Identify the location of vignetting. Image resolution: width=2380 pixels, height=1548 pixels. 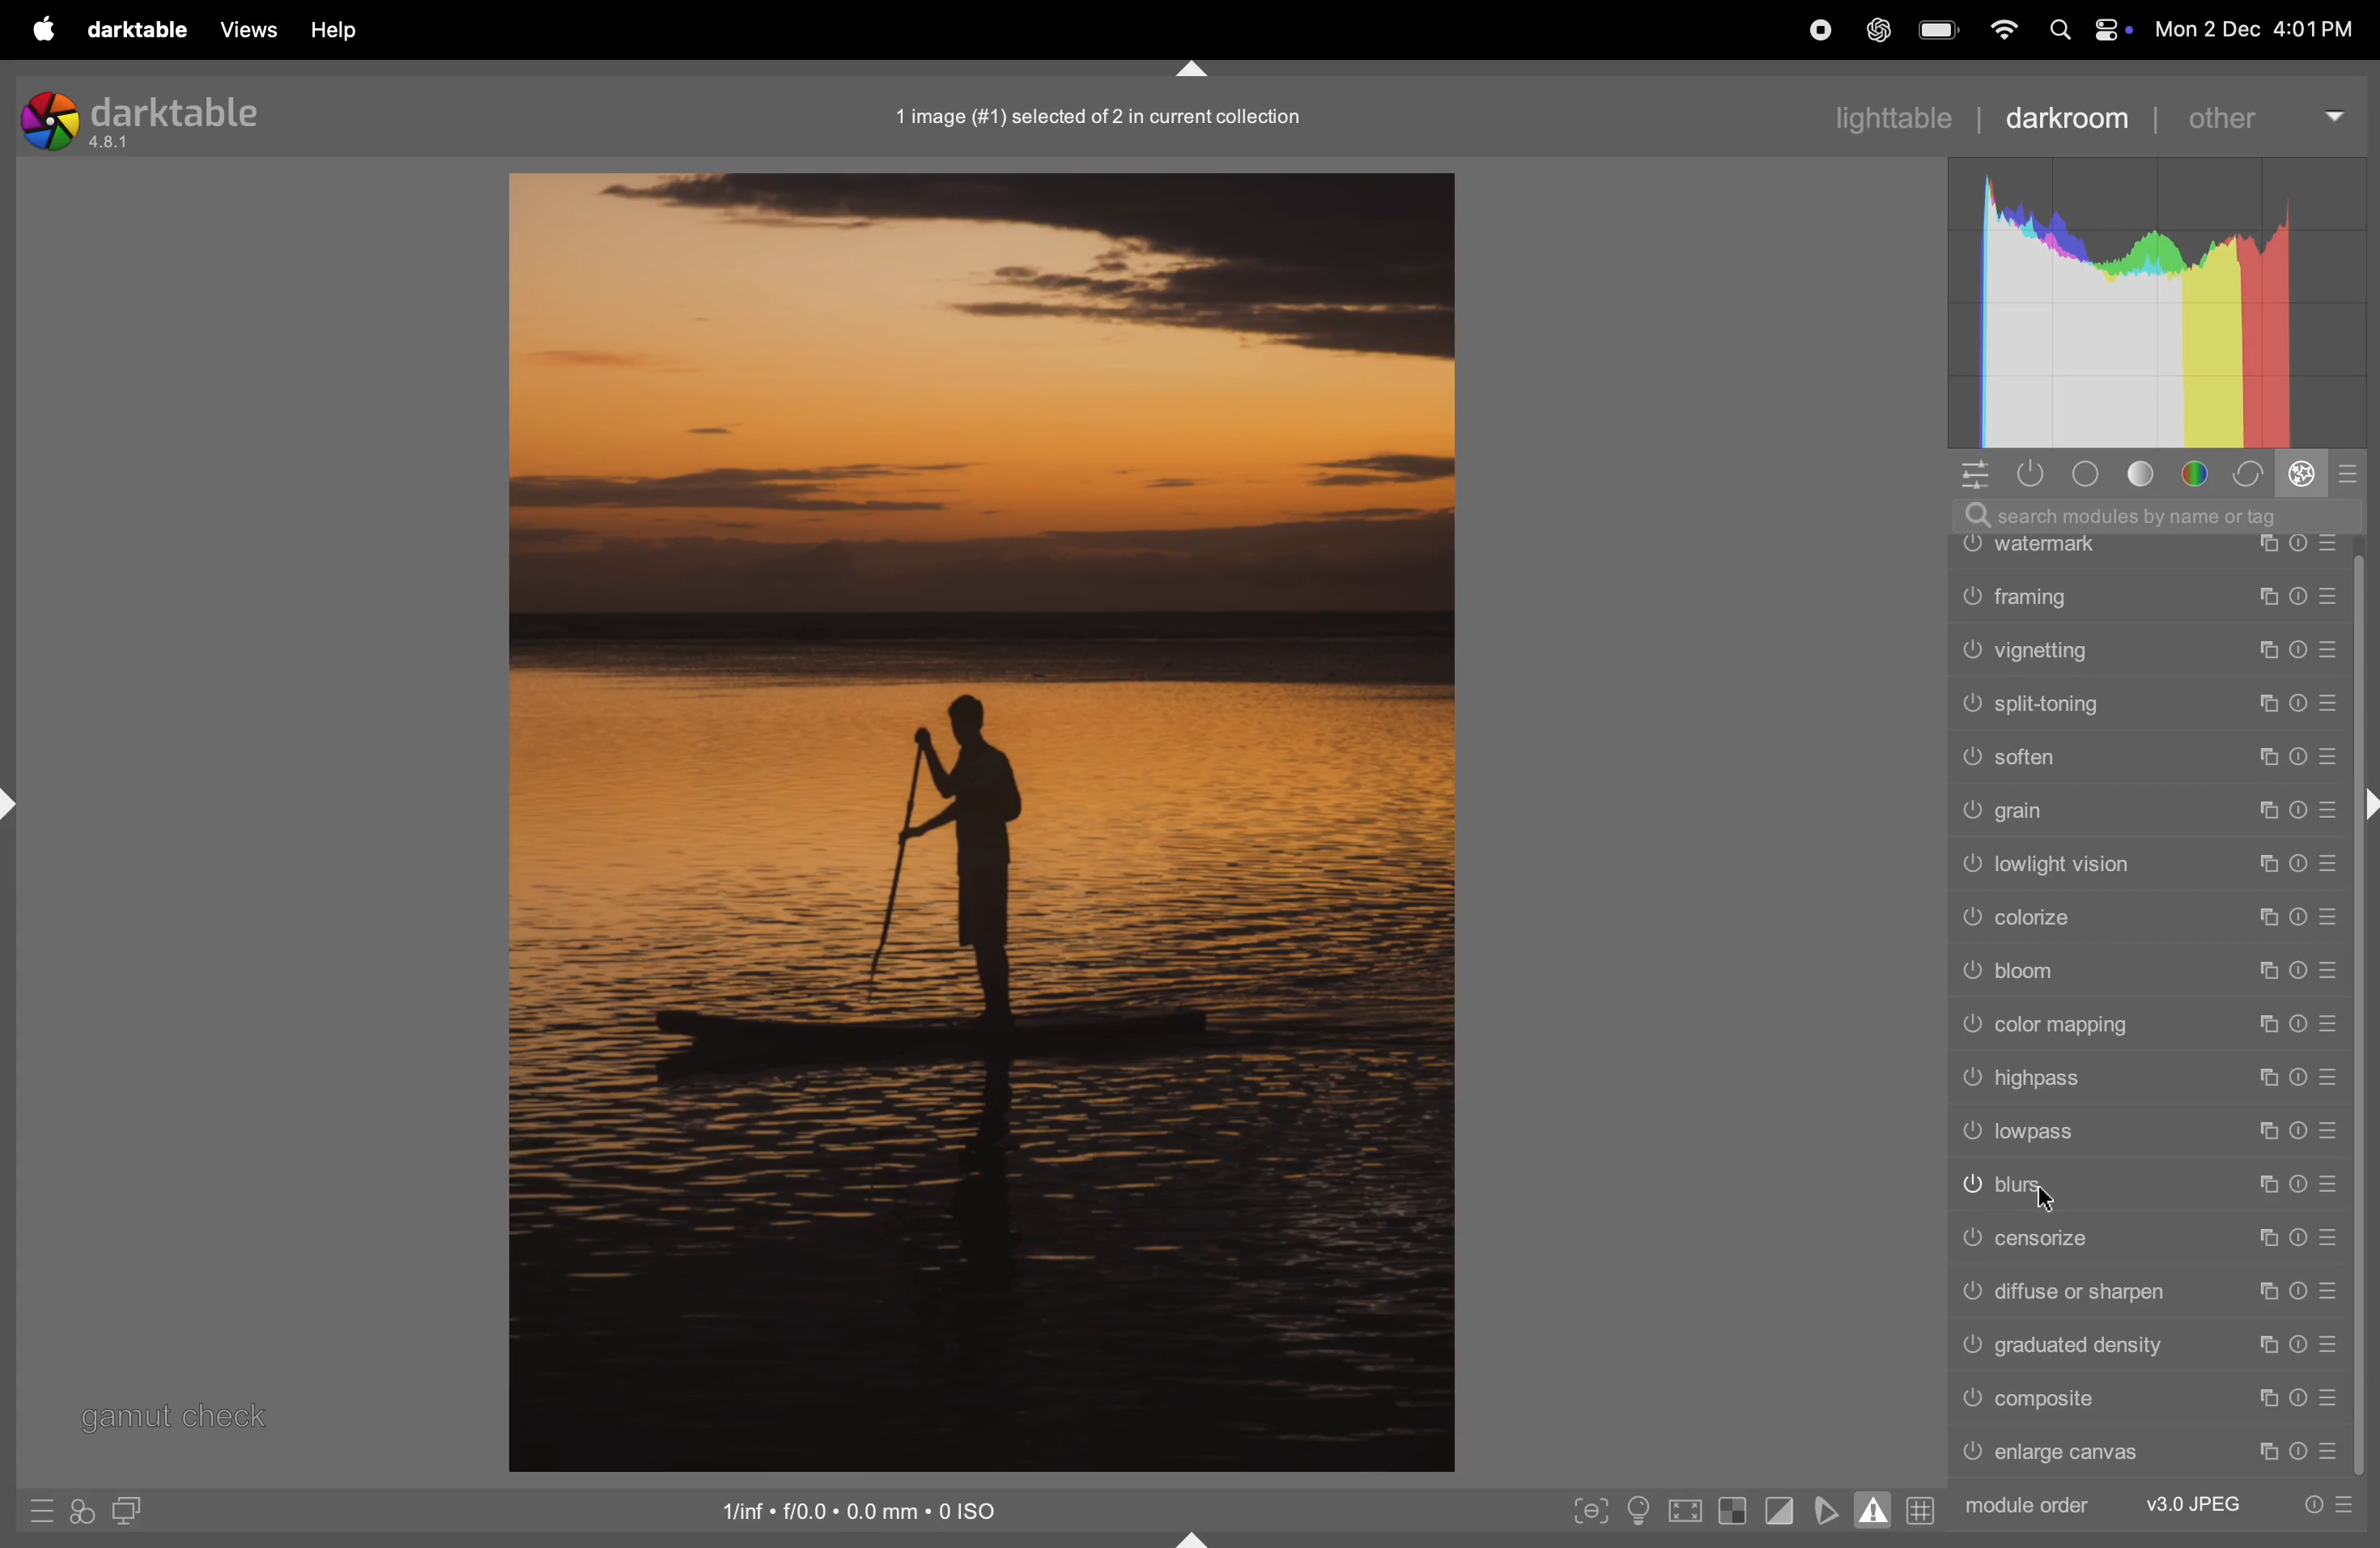
(2144, 650).